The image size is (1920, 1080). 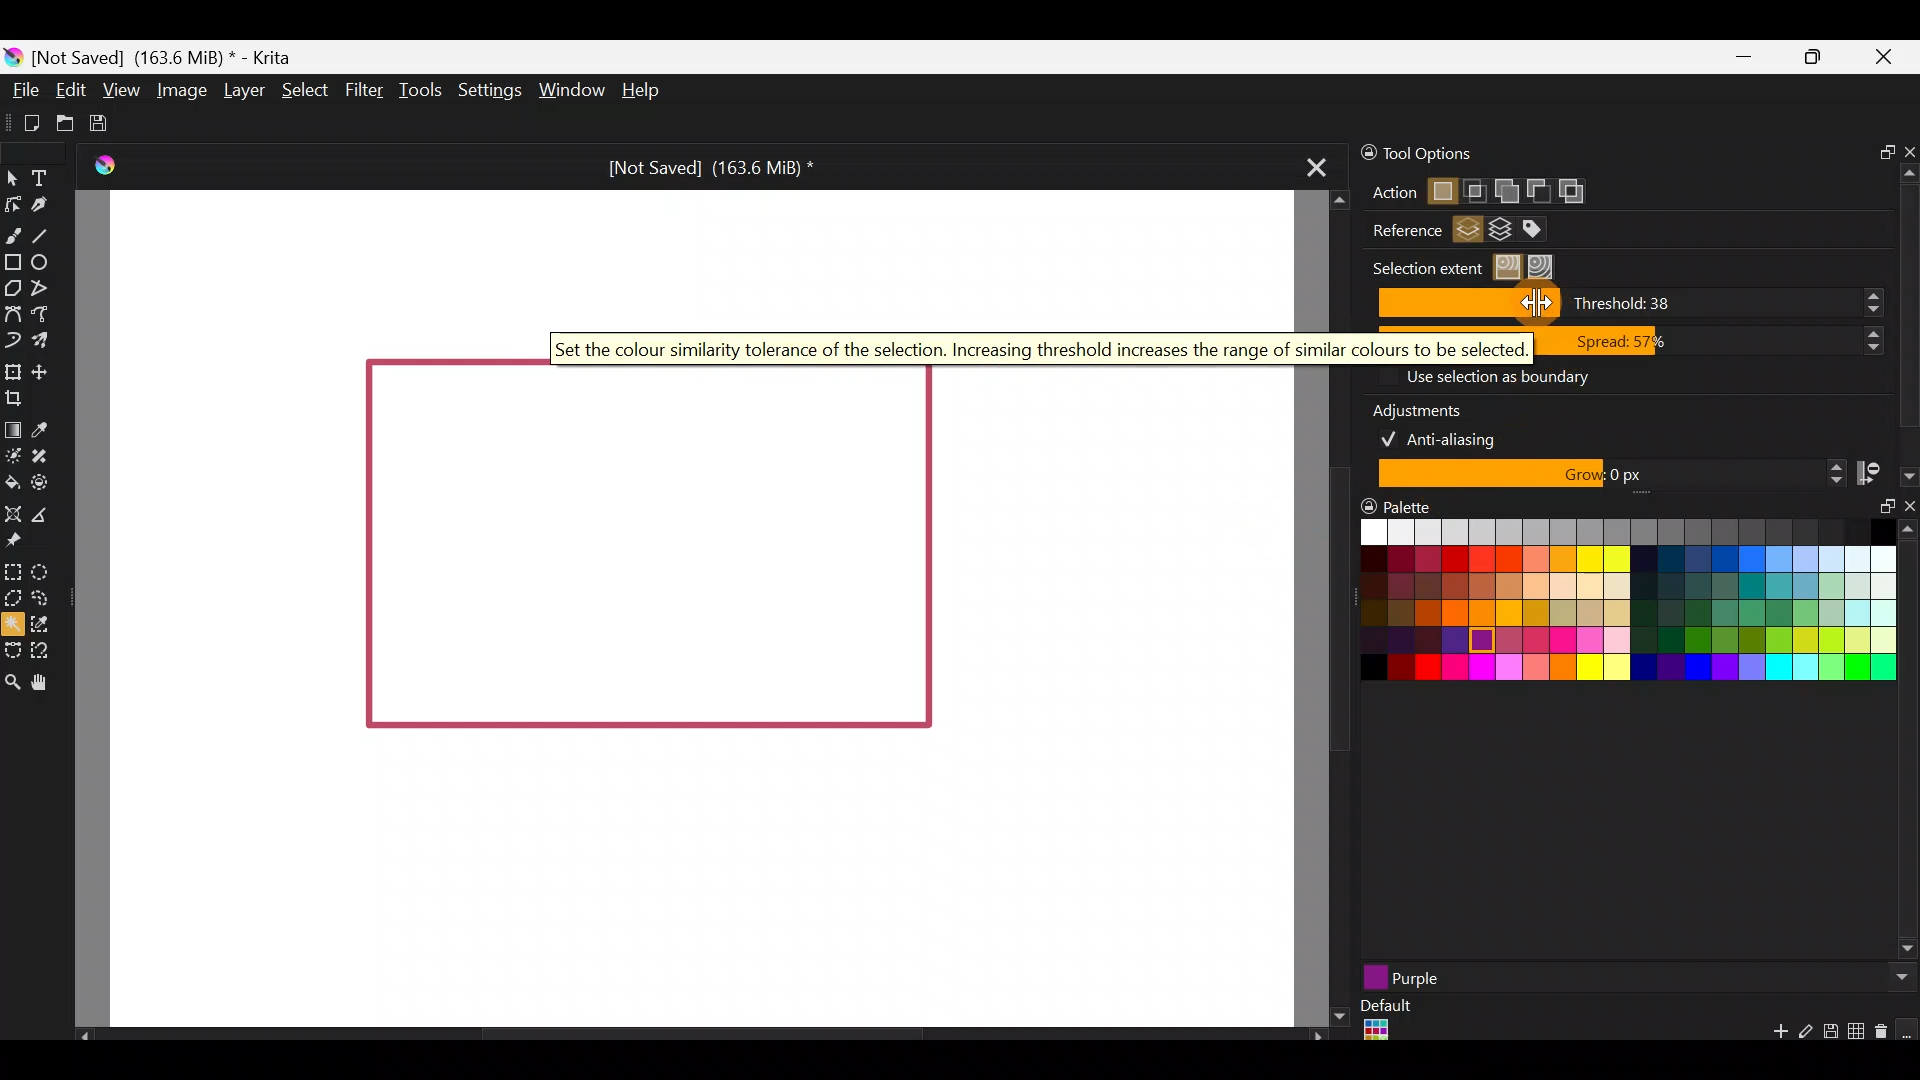 I want to click on Select all regions until a specific boundary colour, so click(x=1546, y=267).